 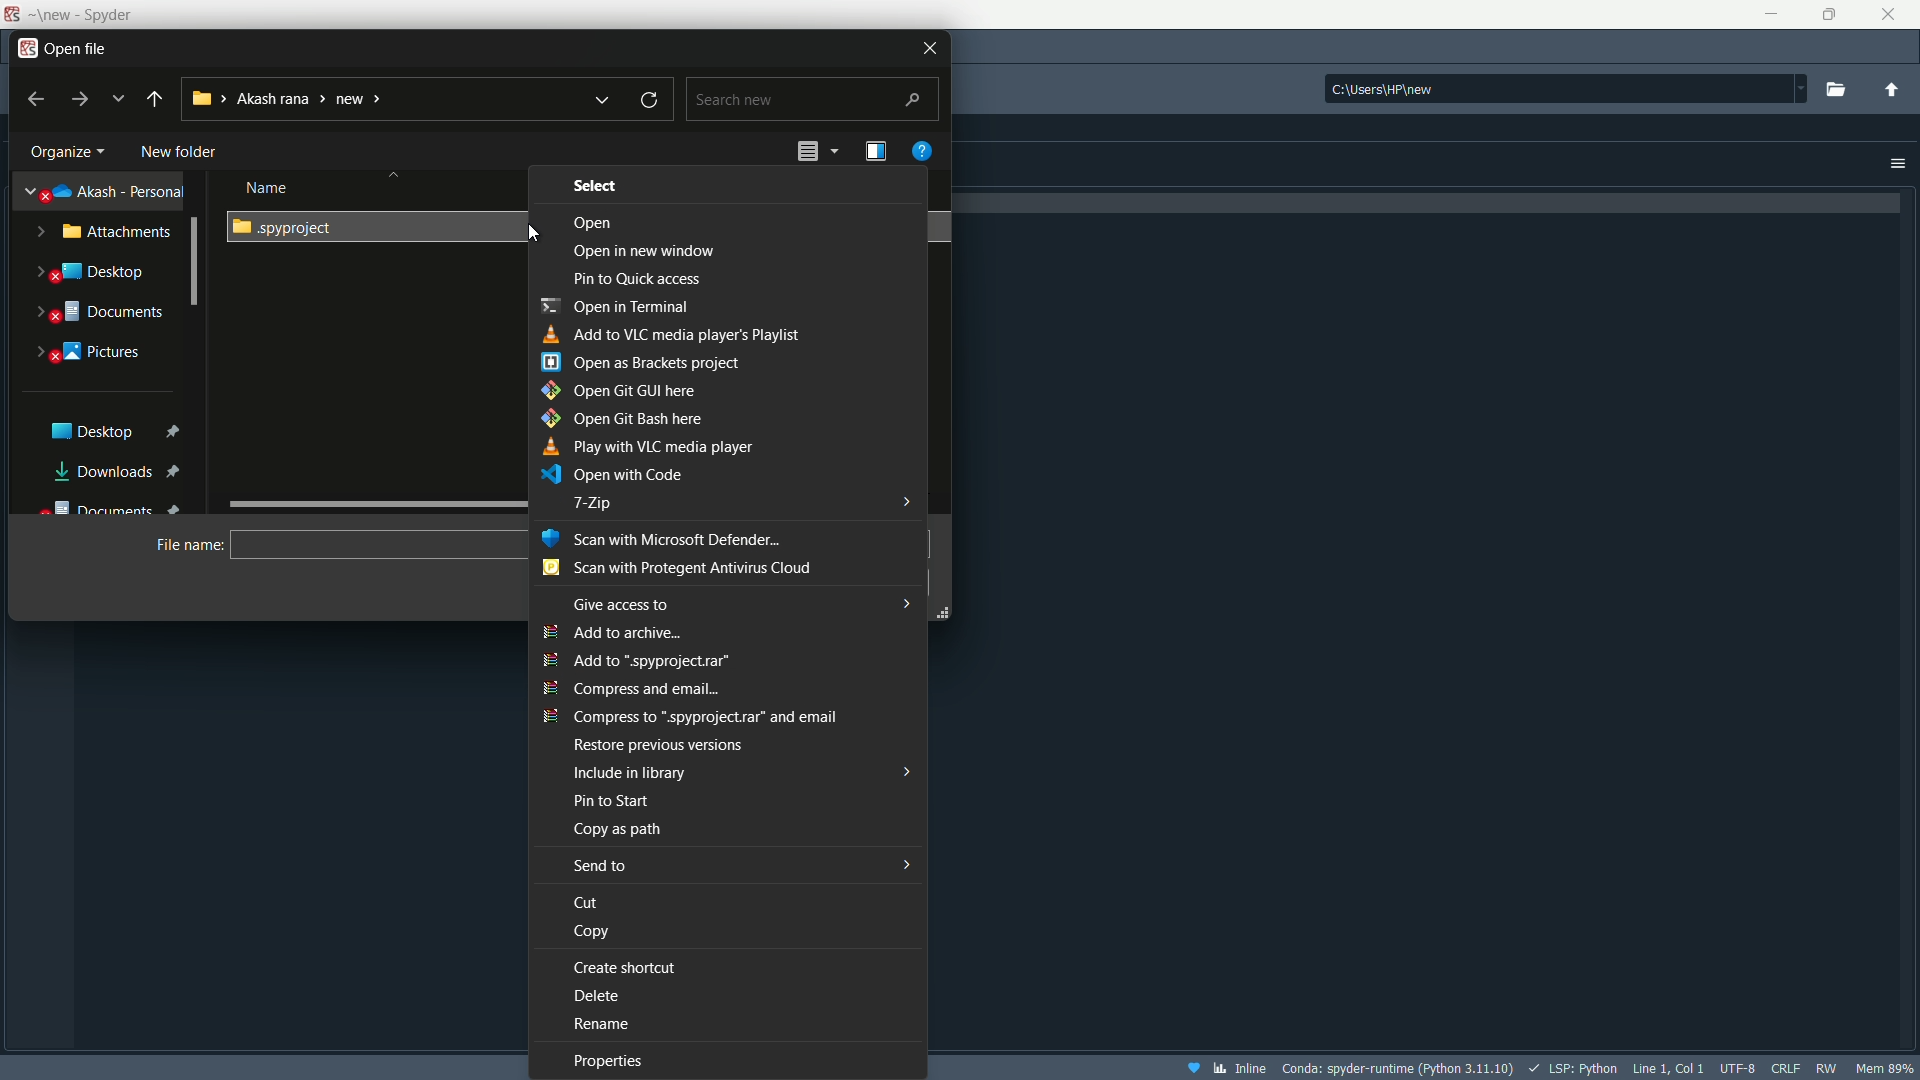 I want to click on App name, so click(x=92, y=15).